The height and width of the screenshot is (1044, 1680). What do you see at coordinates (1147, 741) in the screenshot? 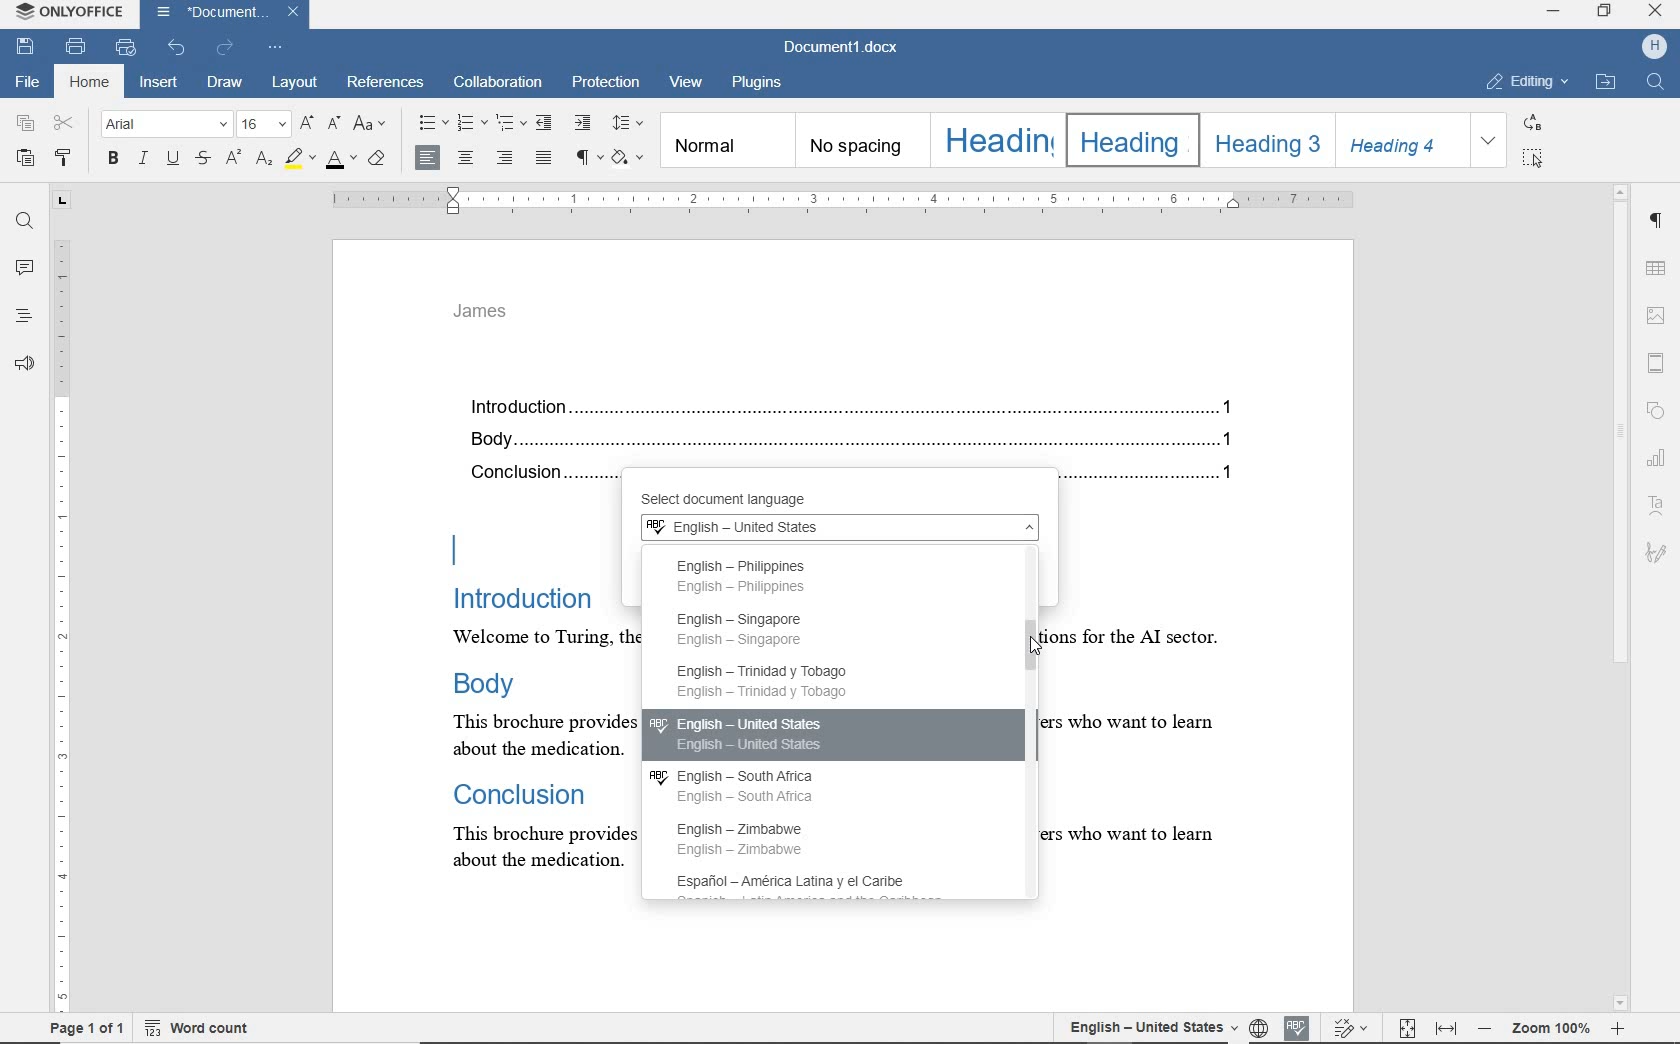
I see `text` at bounding box center [1147, 741].